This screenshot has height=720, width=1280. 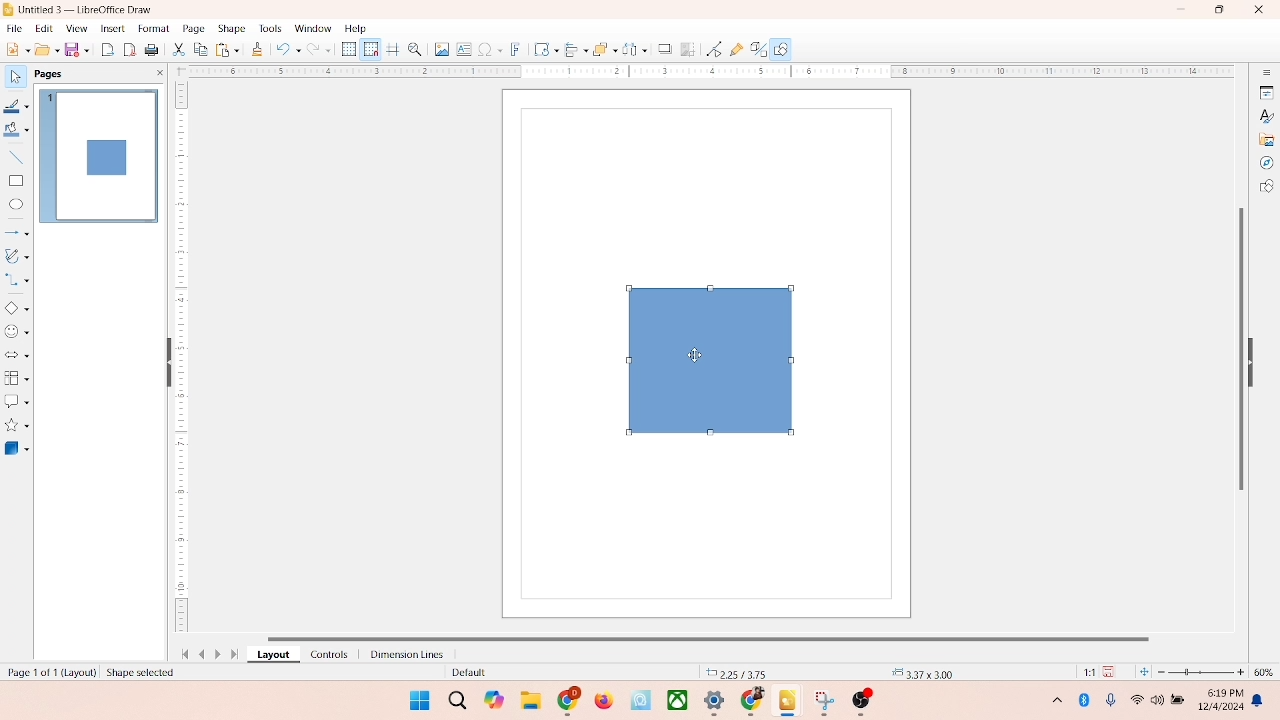 I want to click on shape, so click(x=231, y=28).